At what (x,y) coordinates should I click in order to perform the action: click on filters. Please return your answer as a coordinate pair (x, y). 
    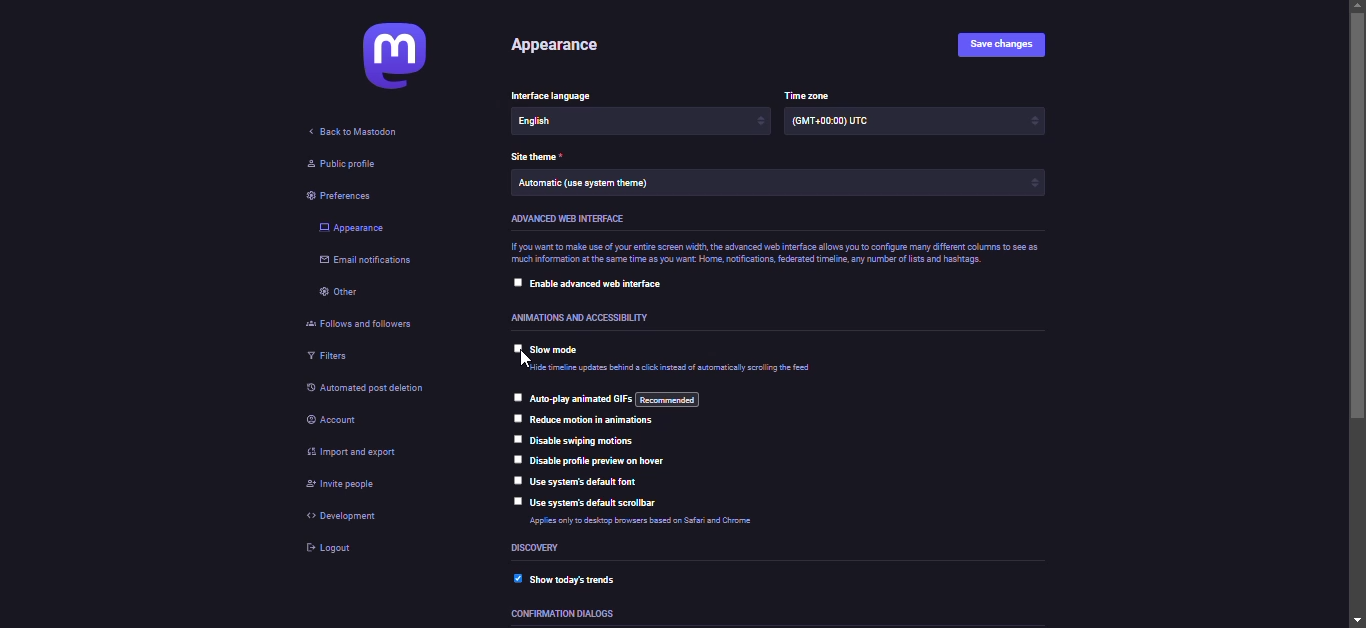
    Looking at the image, I should click on (325, 358).